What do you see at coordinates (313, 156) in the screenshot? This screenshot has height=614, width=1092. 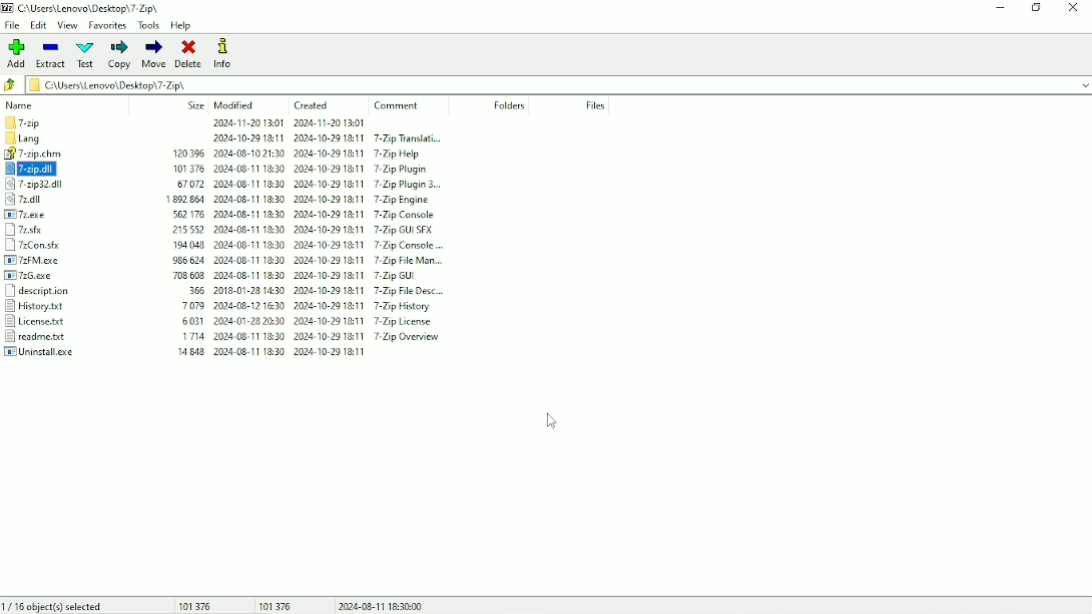 I see `120396 2004-08-1021:30 2004-10-29 1811 7-Zip Help` at bounding box center [313, 156].